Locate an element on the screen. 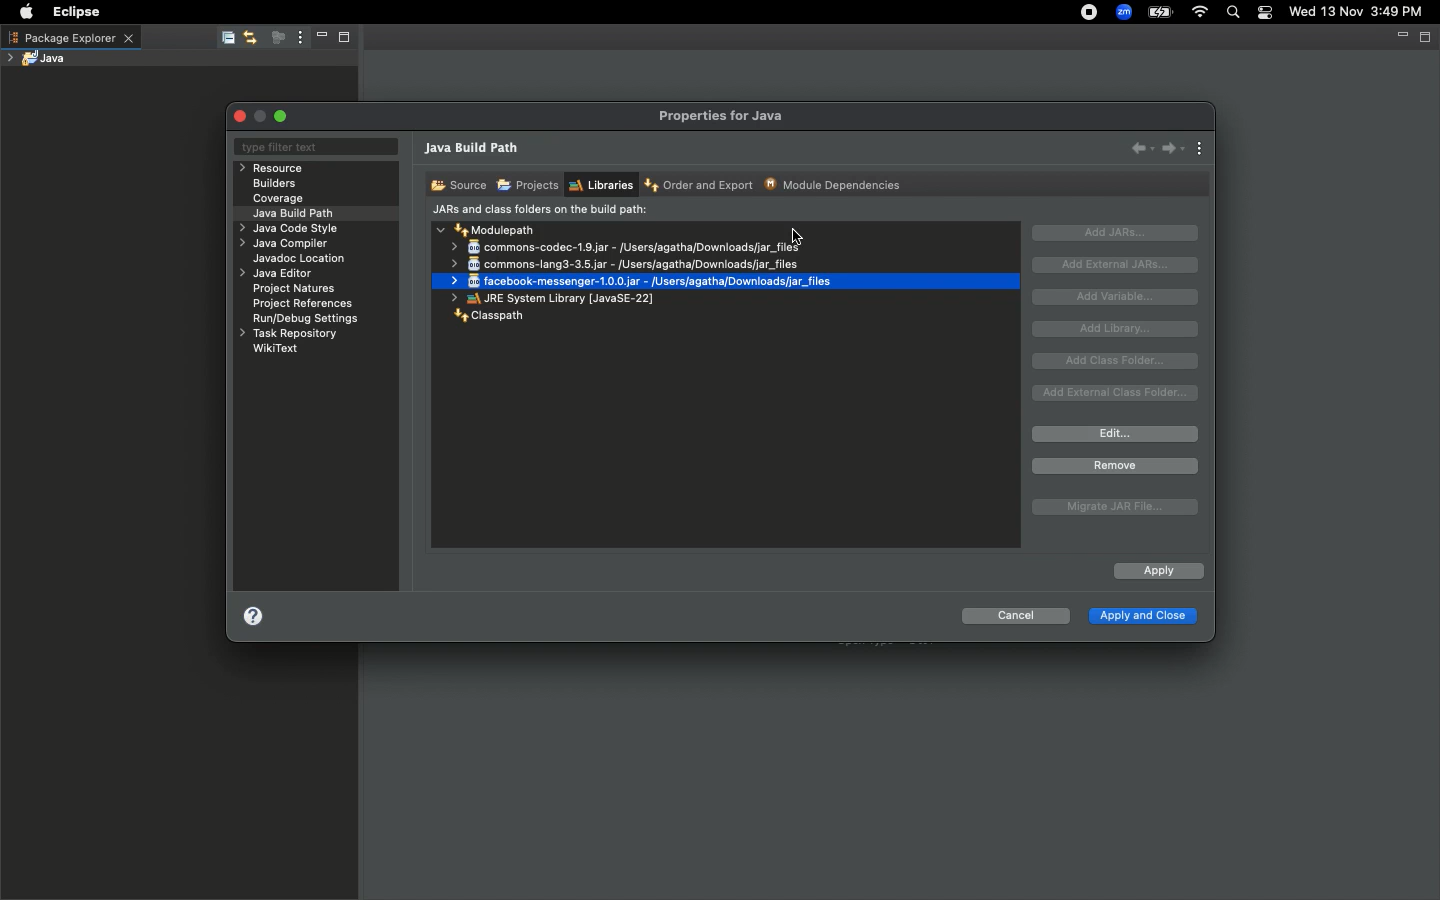  Edit is located at coordinates (1115, 434).